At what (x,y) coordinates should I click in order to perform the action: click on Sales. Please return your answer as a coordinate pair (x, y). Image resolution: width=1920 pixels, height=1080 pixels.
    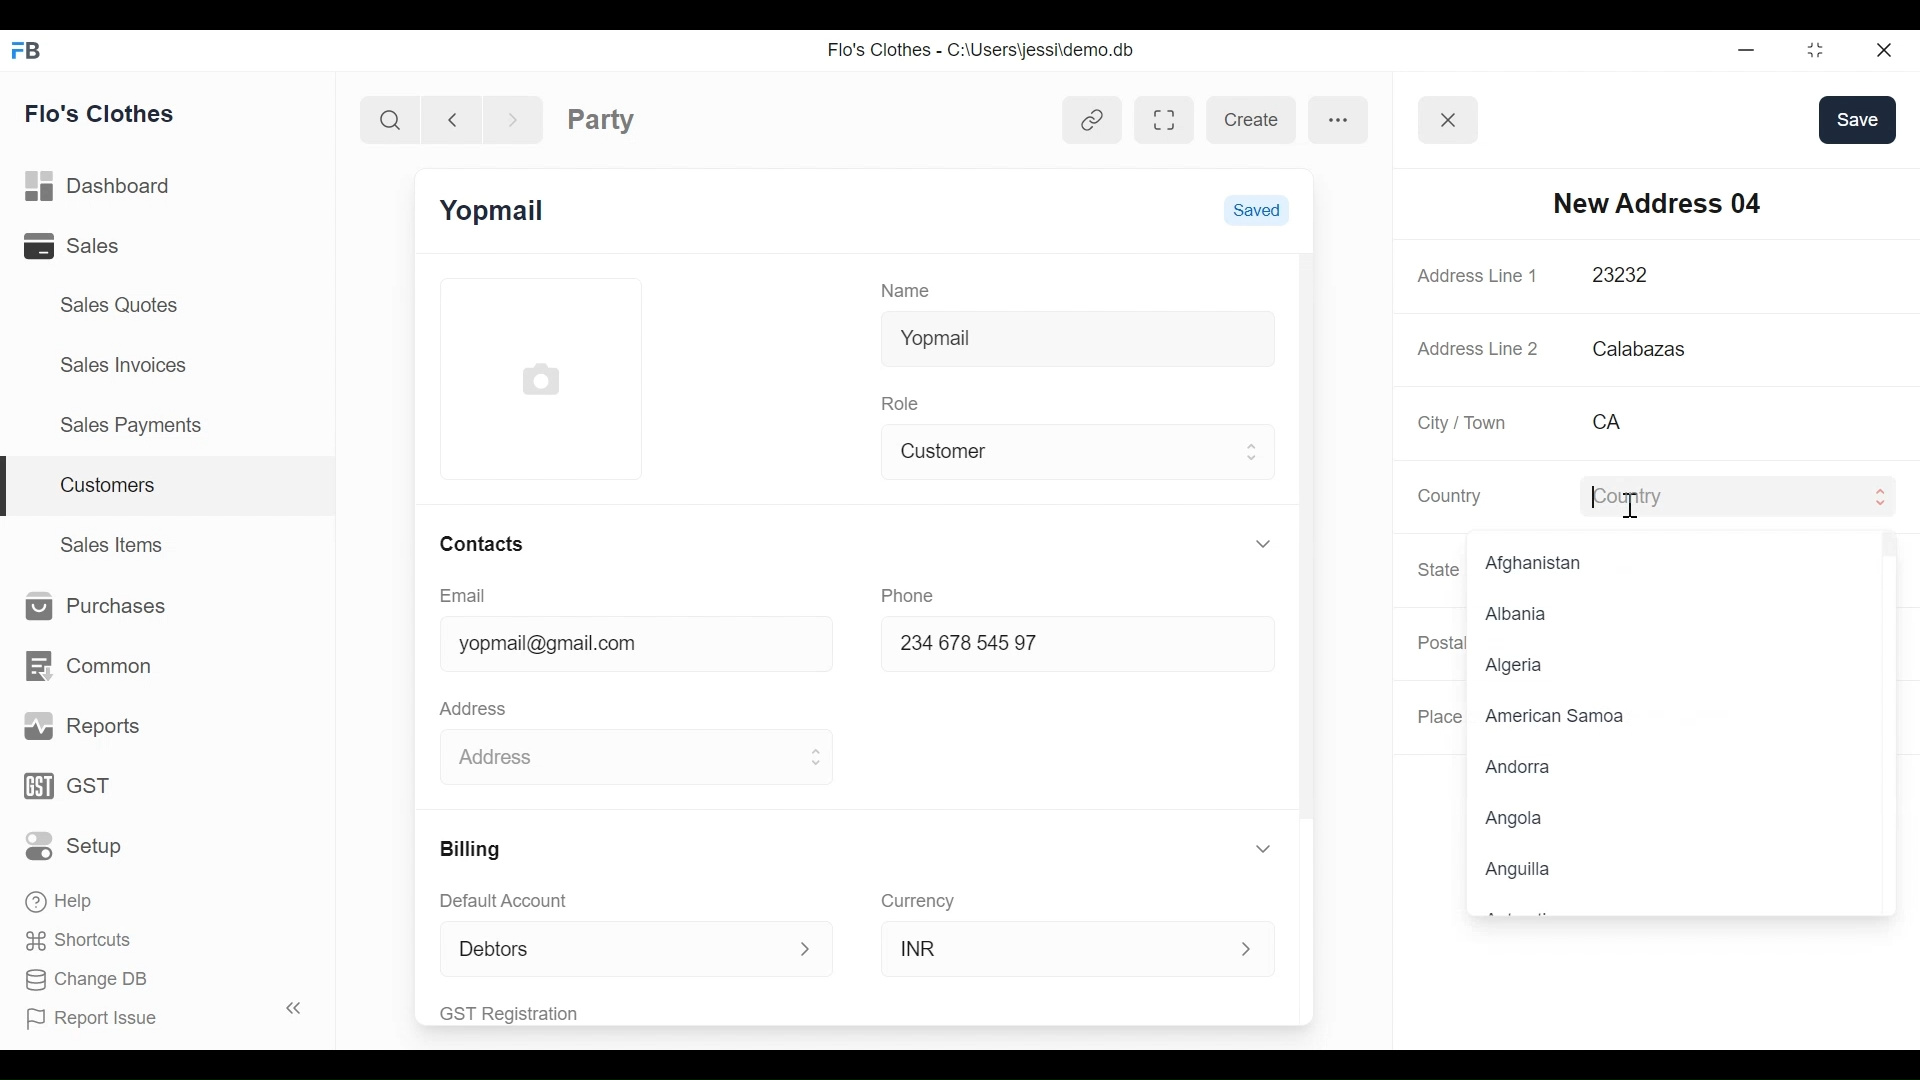
    Looking at the image, I should click on (99, 245).